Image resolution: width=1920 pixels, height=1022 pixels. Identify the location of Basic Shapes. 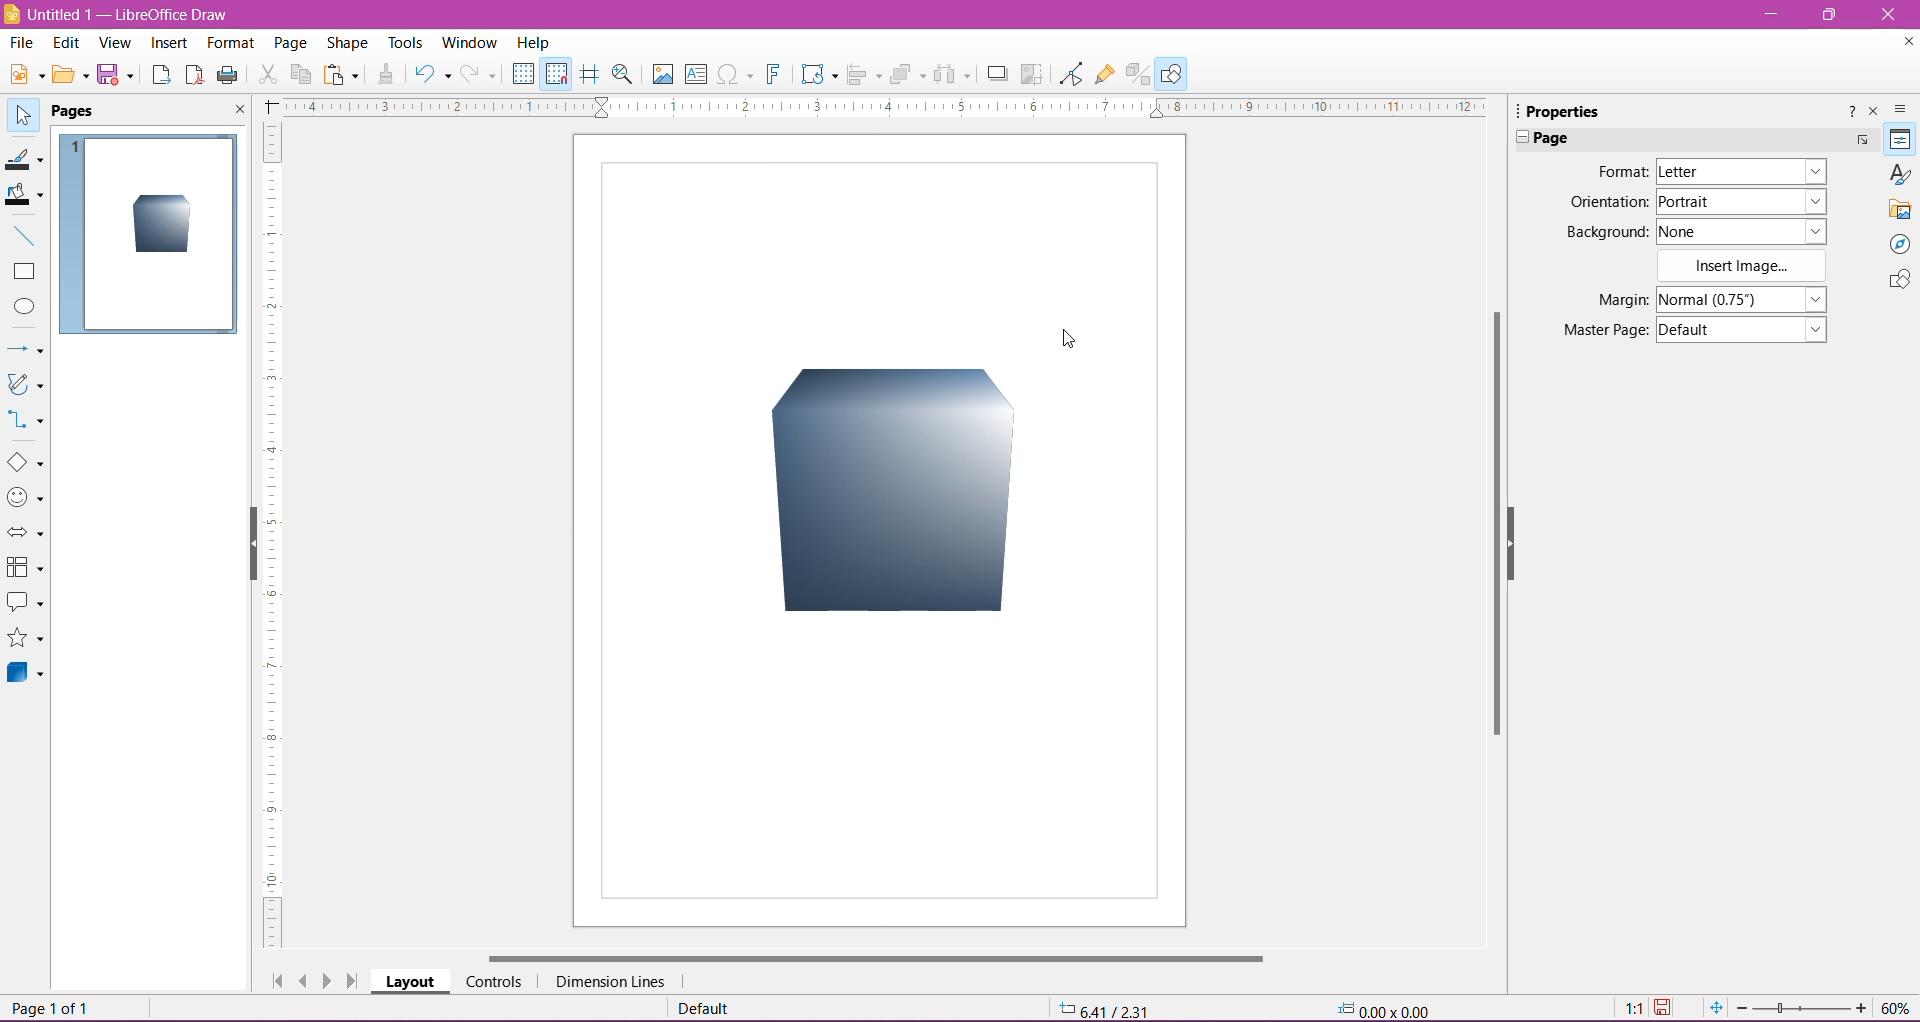
(25, 462).